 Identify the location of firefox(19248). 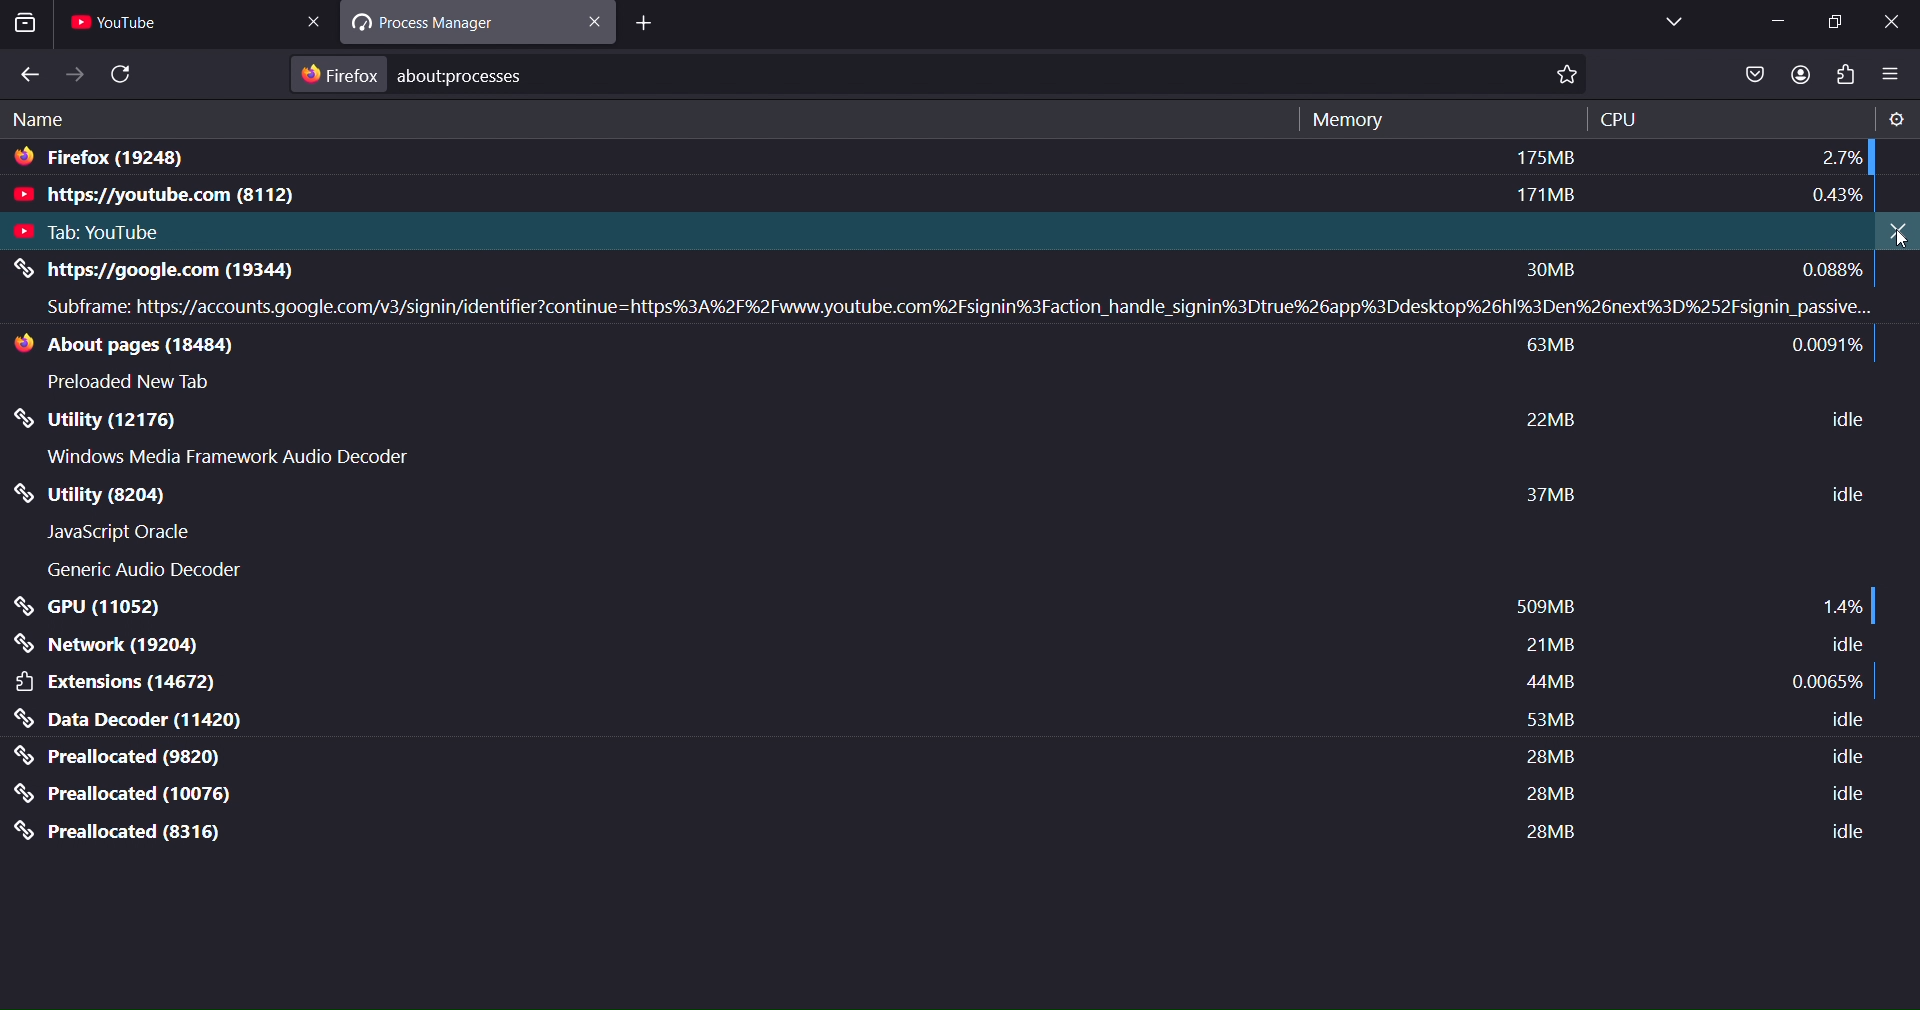
(106, 162).